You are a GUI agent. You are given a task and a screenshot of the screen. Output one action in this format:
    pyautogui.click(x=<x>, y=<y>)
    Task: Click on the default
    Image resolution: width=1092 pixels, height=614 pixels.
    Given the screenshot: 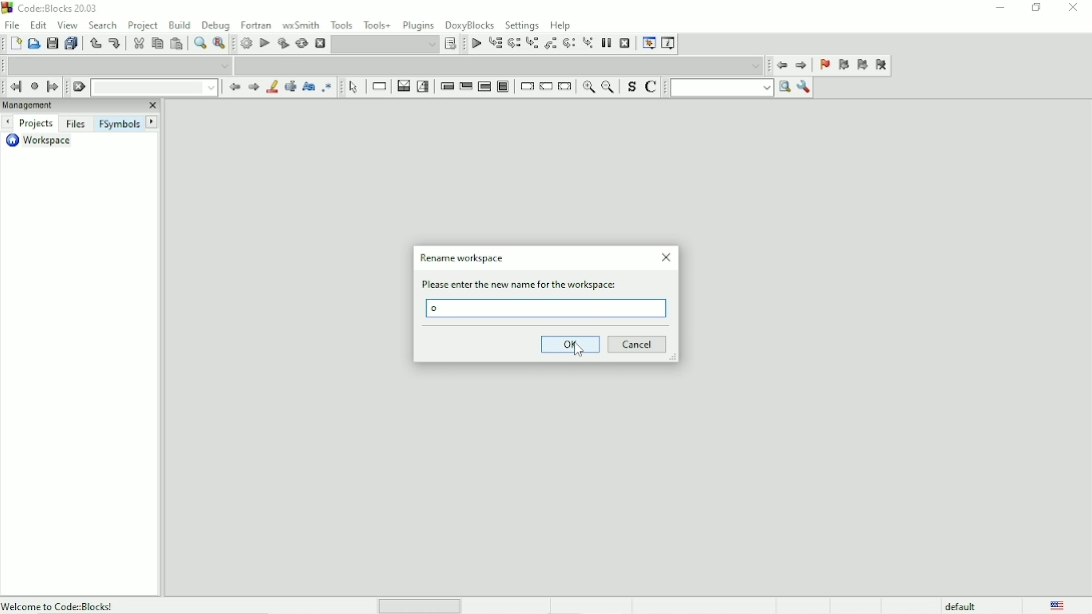 What is the action you would take?
    pyautogui.click(x=962, y=605)
    